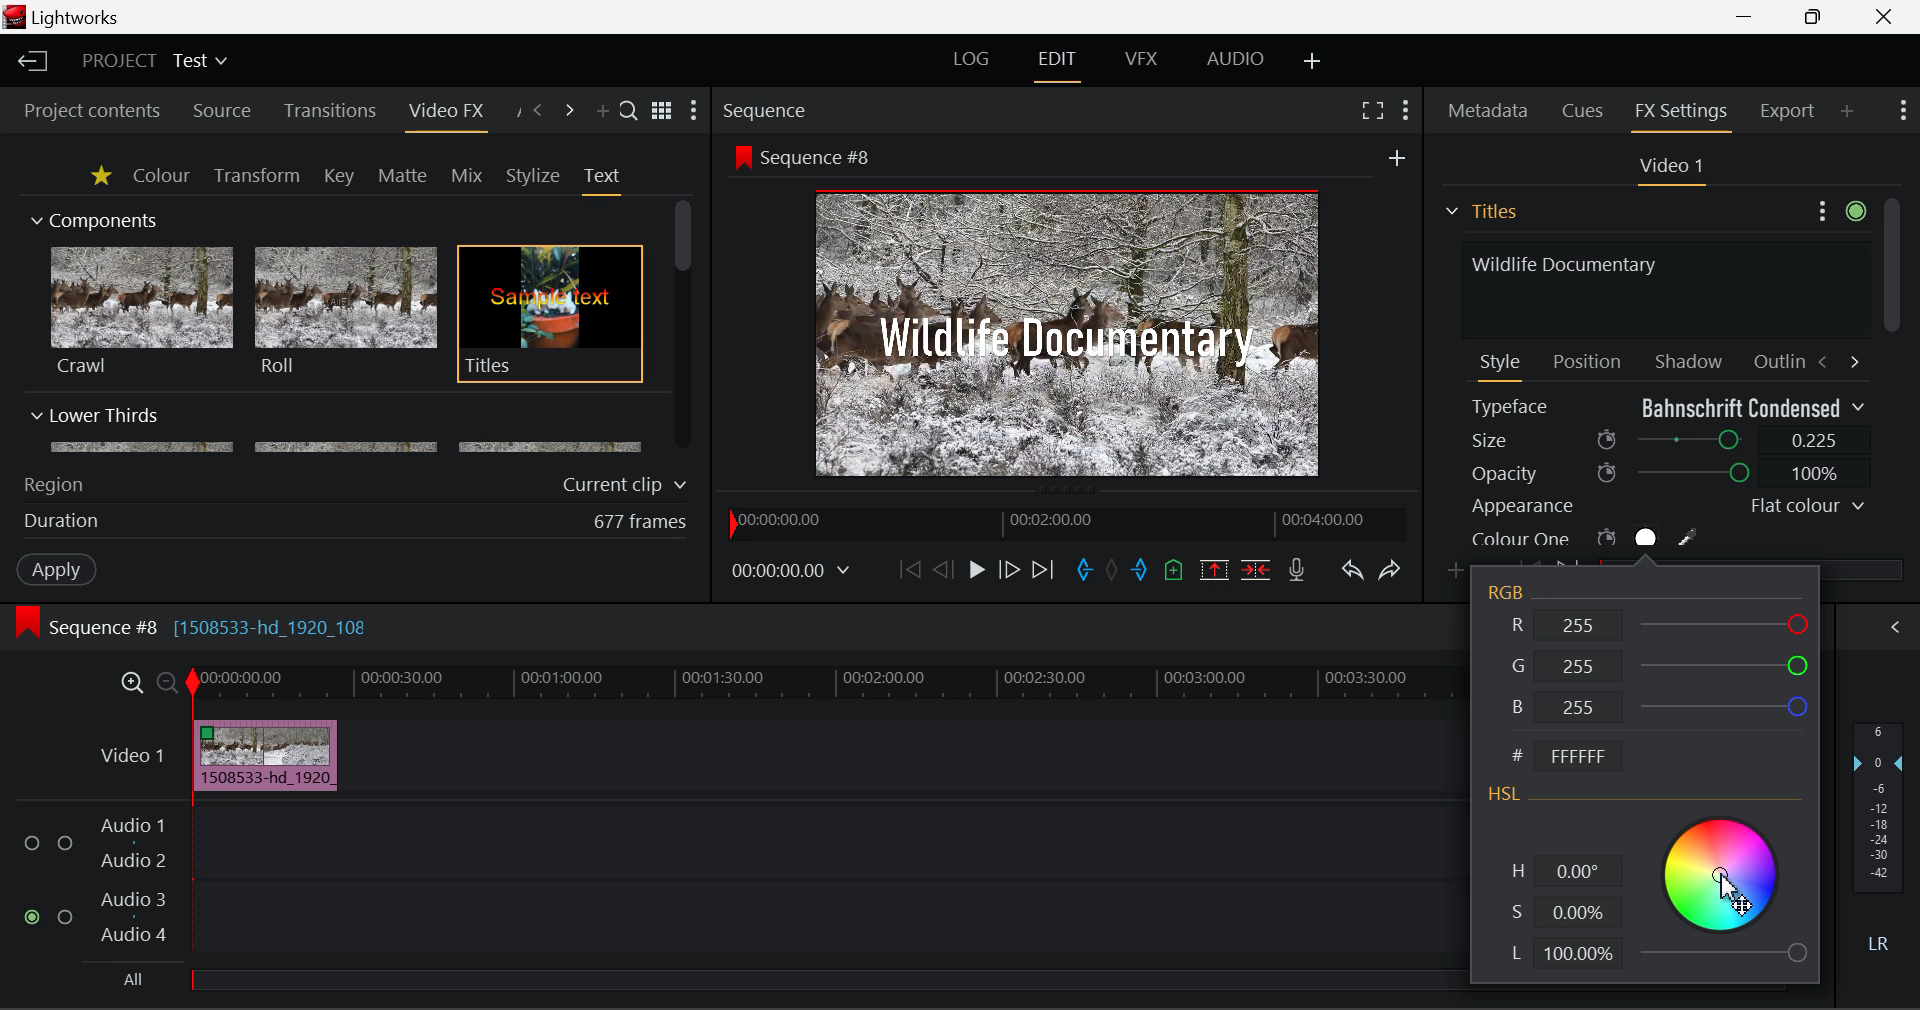 Image resolution: width=1920 pixels, height=1010 pixels. What do you see at coordinates (1684, 114) in the screenshot?
I see `FX Settings Open` at bounding box center [1684, 114].